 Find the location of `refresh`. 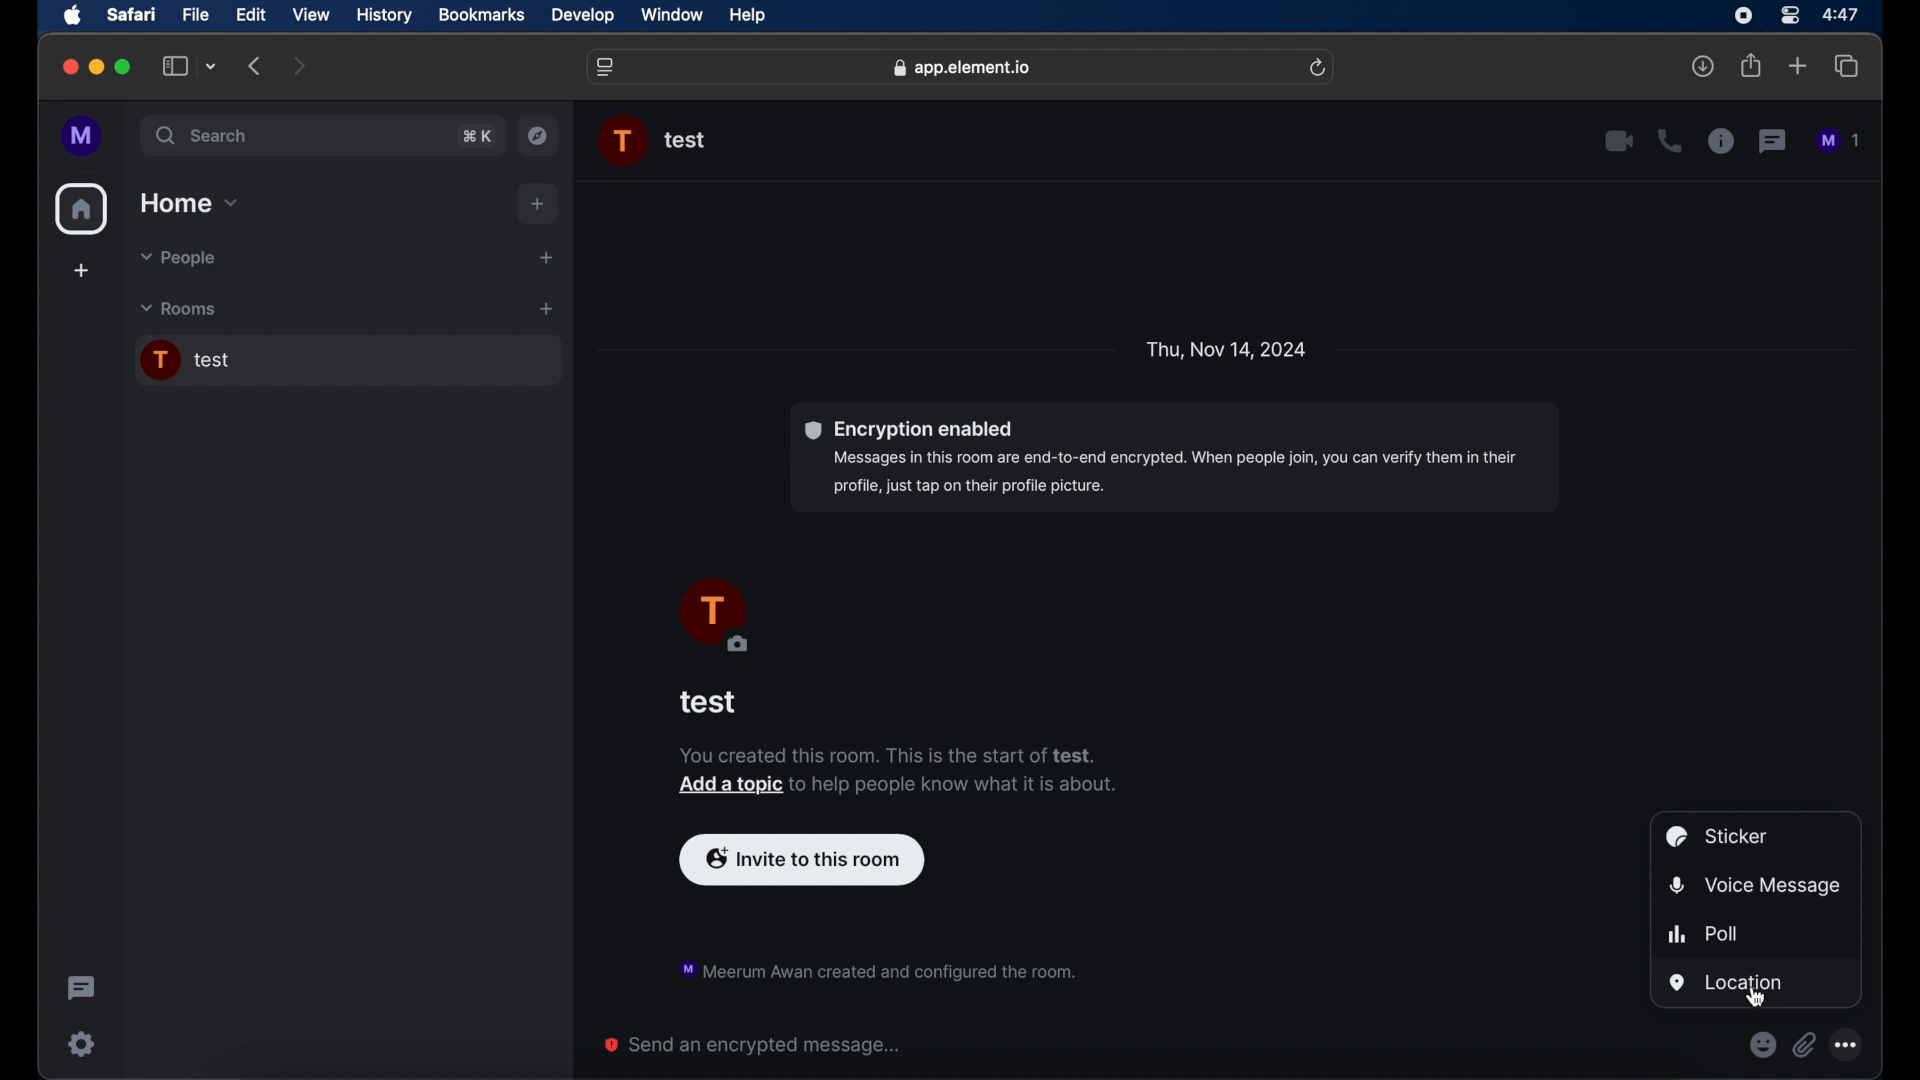

refresh is located at coordinates (1320, 67).